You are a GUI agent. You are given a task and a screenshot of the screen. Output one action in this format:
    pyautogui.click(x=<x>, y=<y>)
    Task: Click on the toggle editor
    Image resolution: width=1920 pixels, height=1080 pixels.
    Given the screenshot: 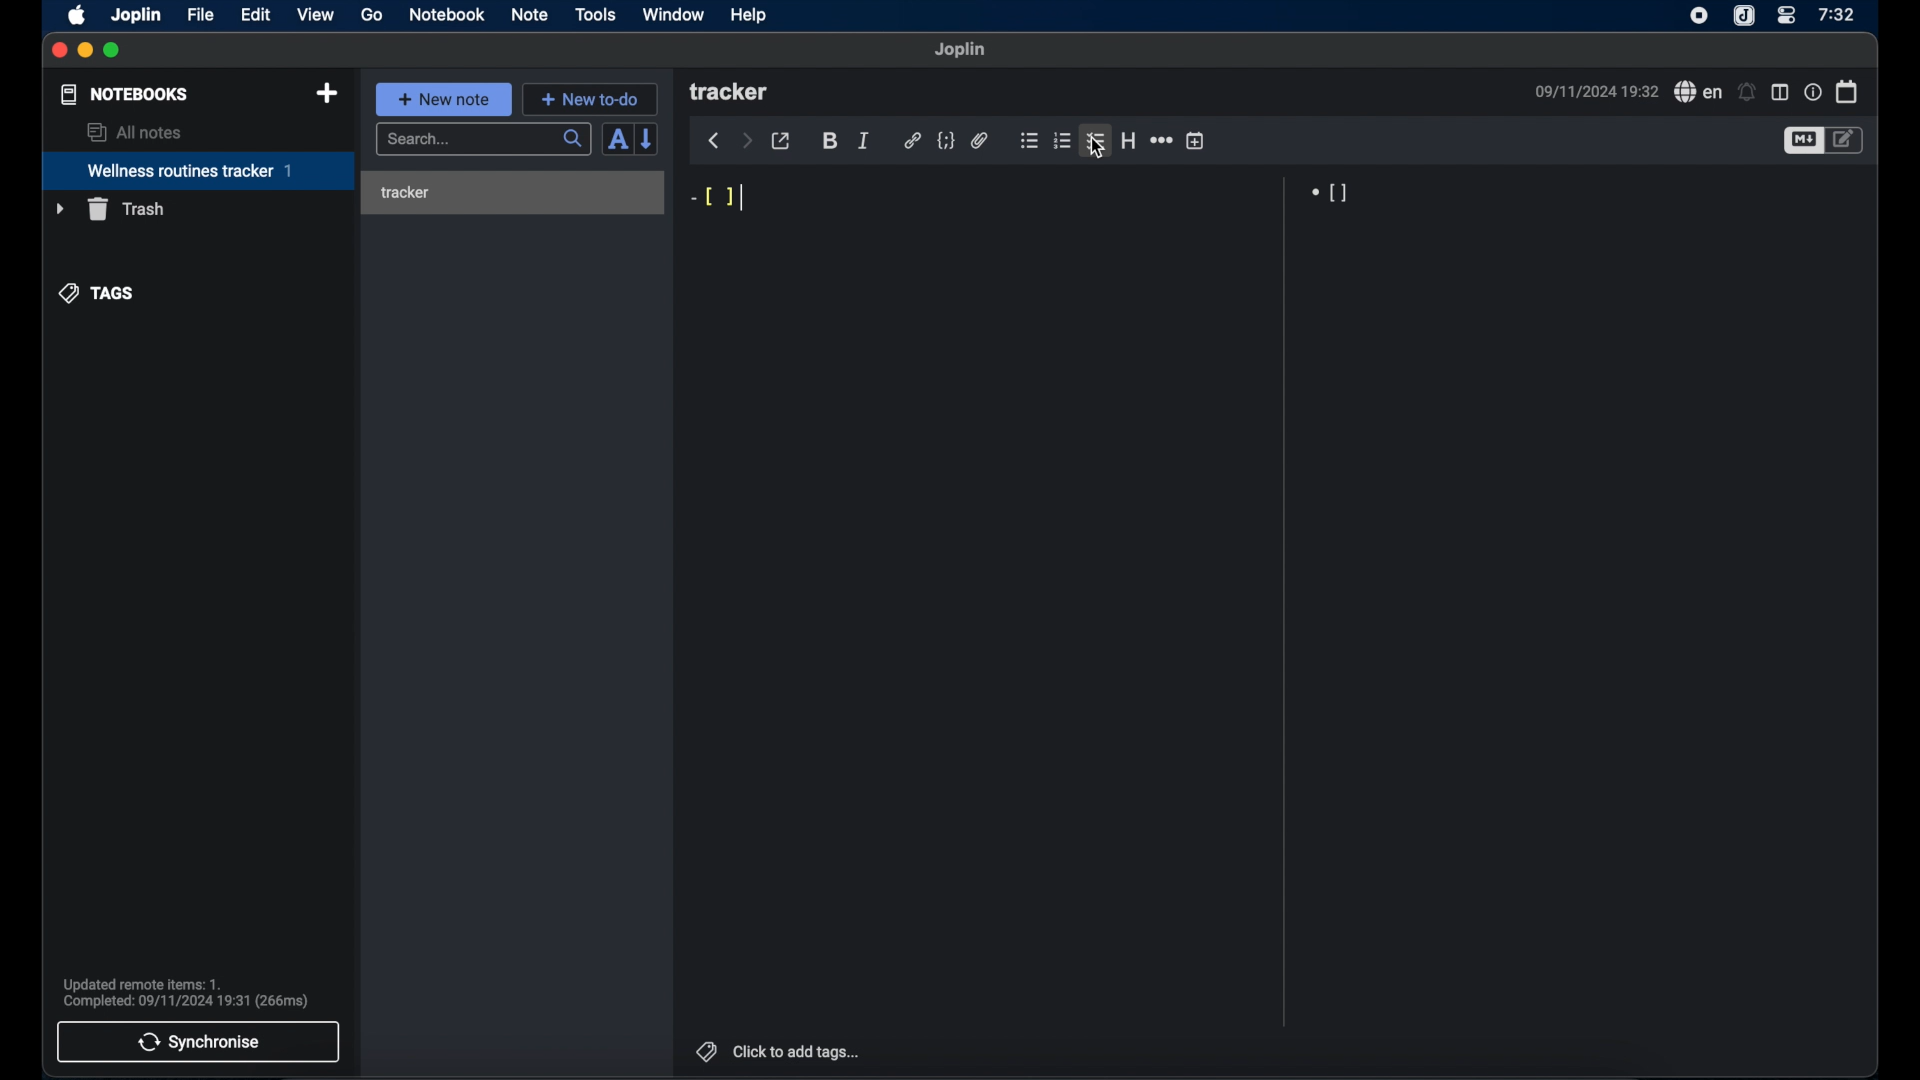 What is the action you would take?
    pyautogui.click(x=1848, y=141)
    